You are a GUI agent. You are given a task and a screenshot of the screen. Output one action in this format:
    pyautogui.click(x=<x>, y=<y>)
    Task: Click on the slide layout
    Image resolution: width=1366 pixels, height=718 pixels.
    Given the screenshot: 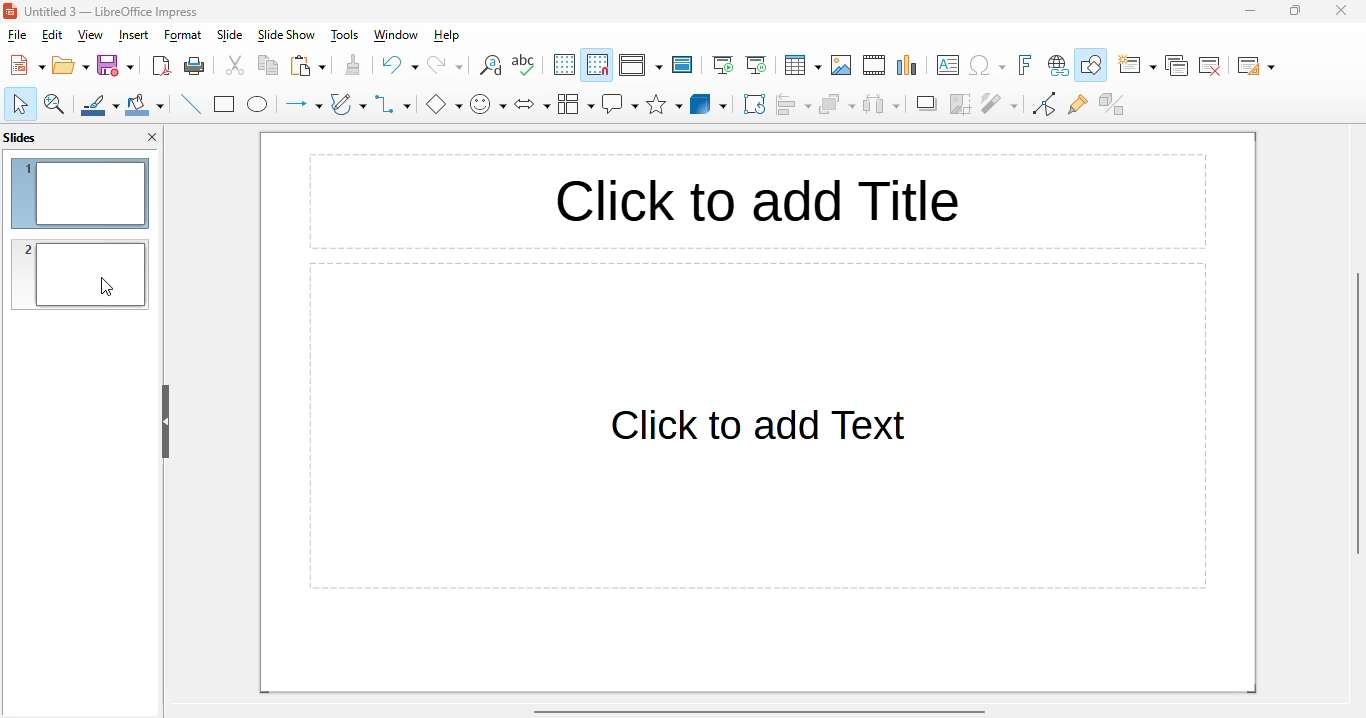 What is the action you would take?
    pyautogui.click(x=1256, y=66)
    